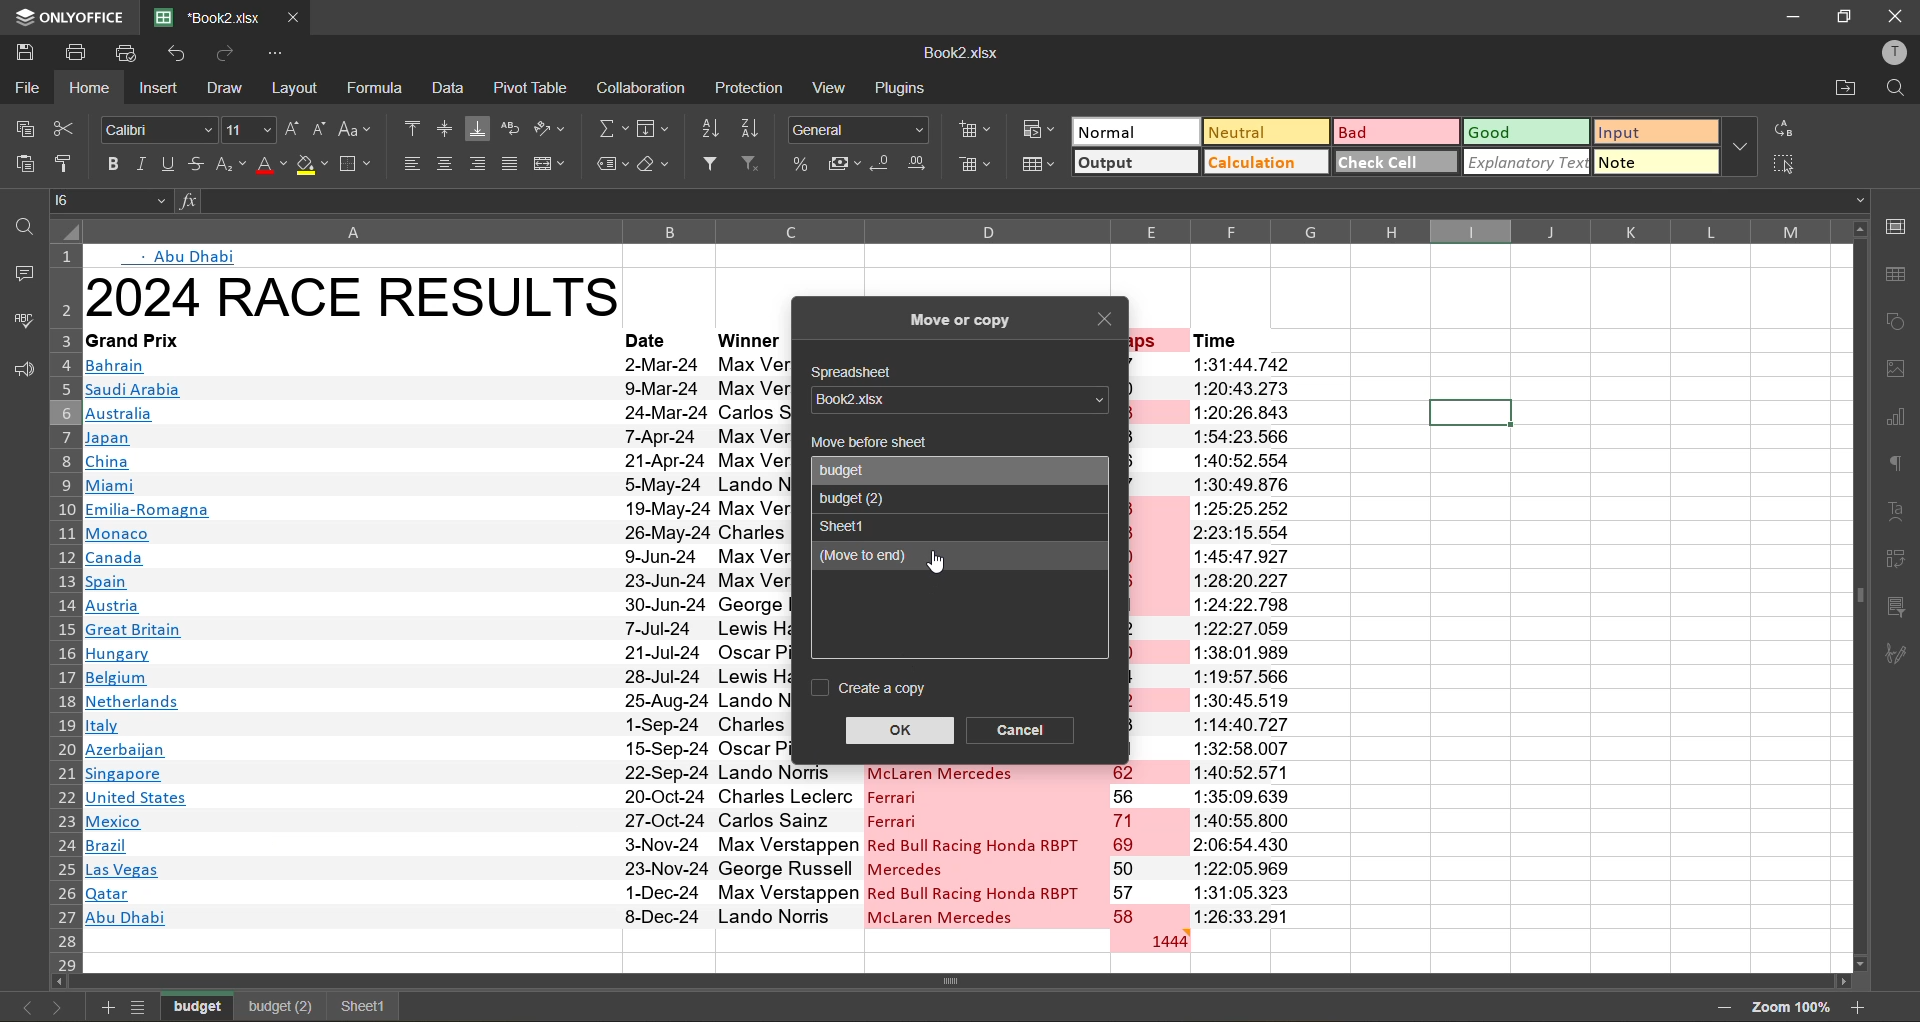  I want to click on close, so click(1107, 322).